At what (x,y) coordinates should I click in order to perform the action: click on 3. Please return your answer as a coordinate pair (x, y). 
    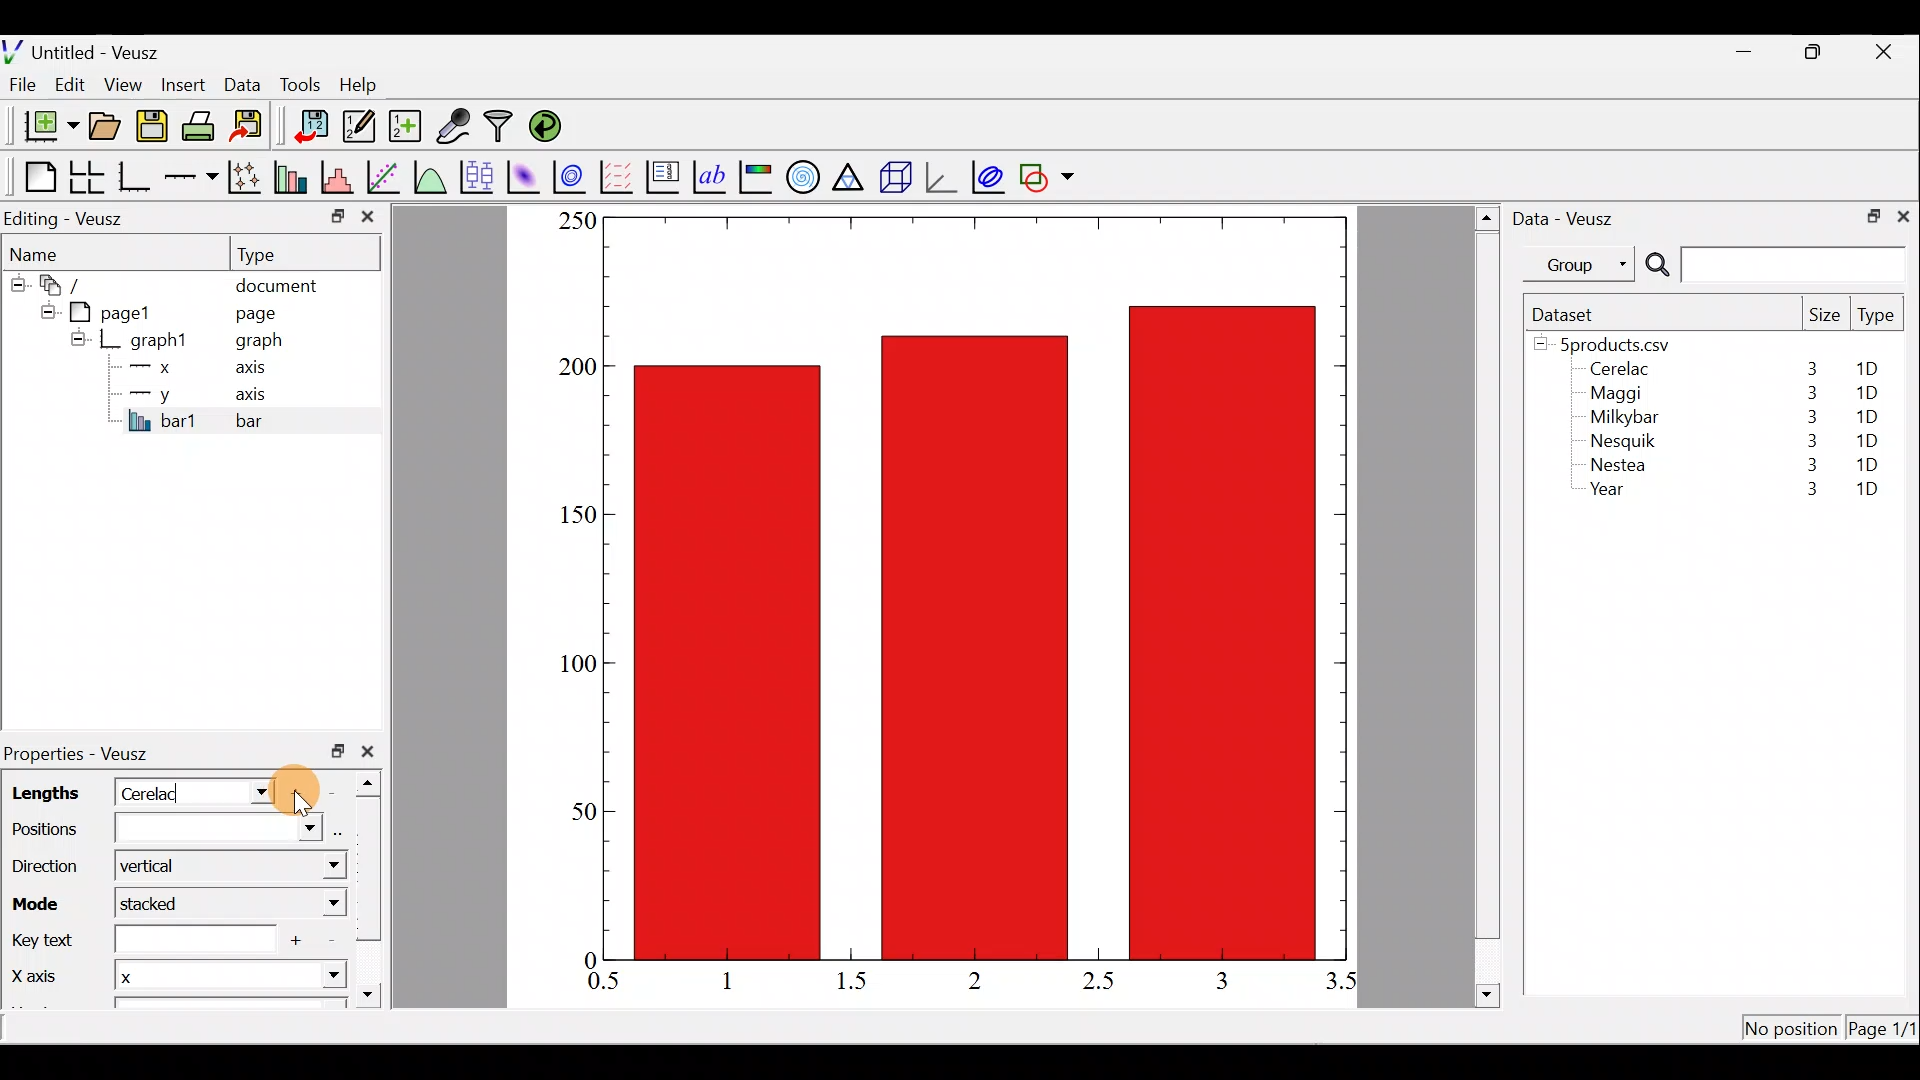
    Looking at the image, I should click on (1808, 440).